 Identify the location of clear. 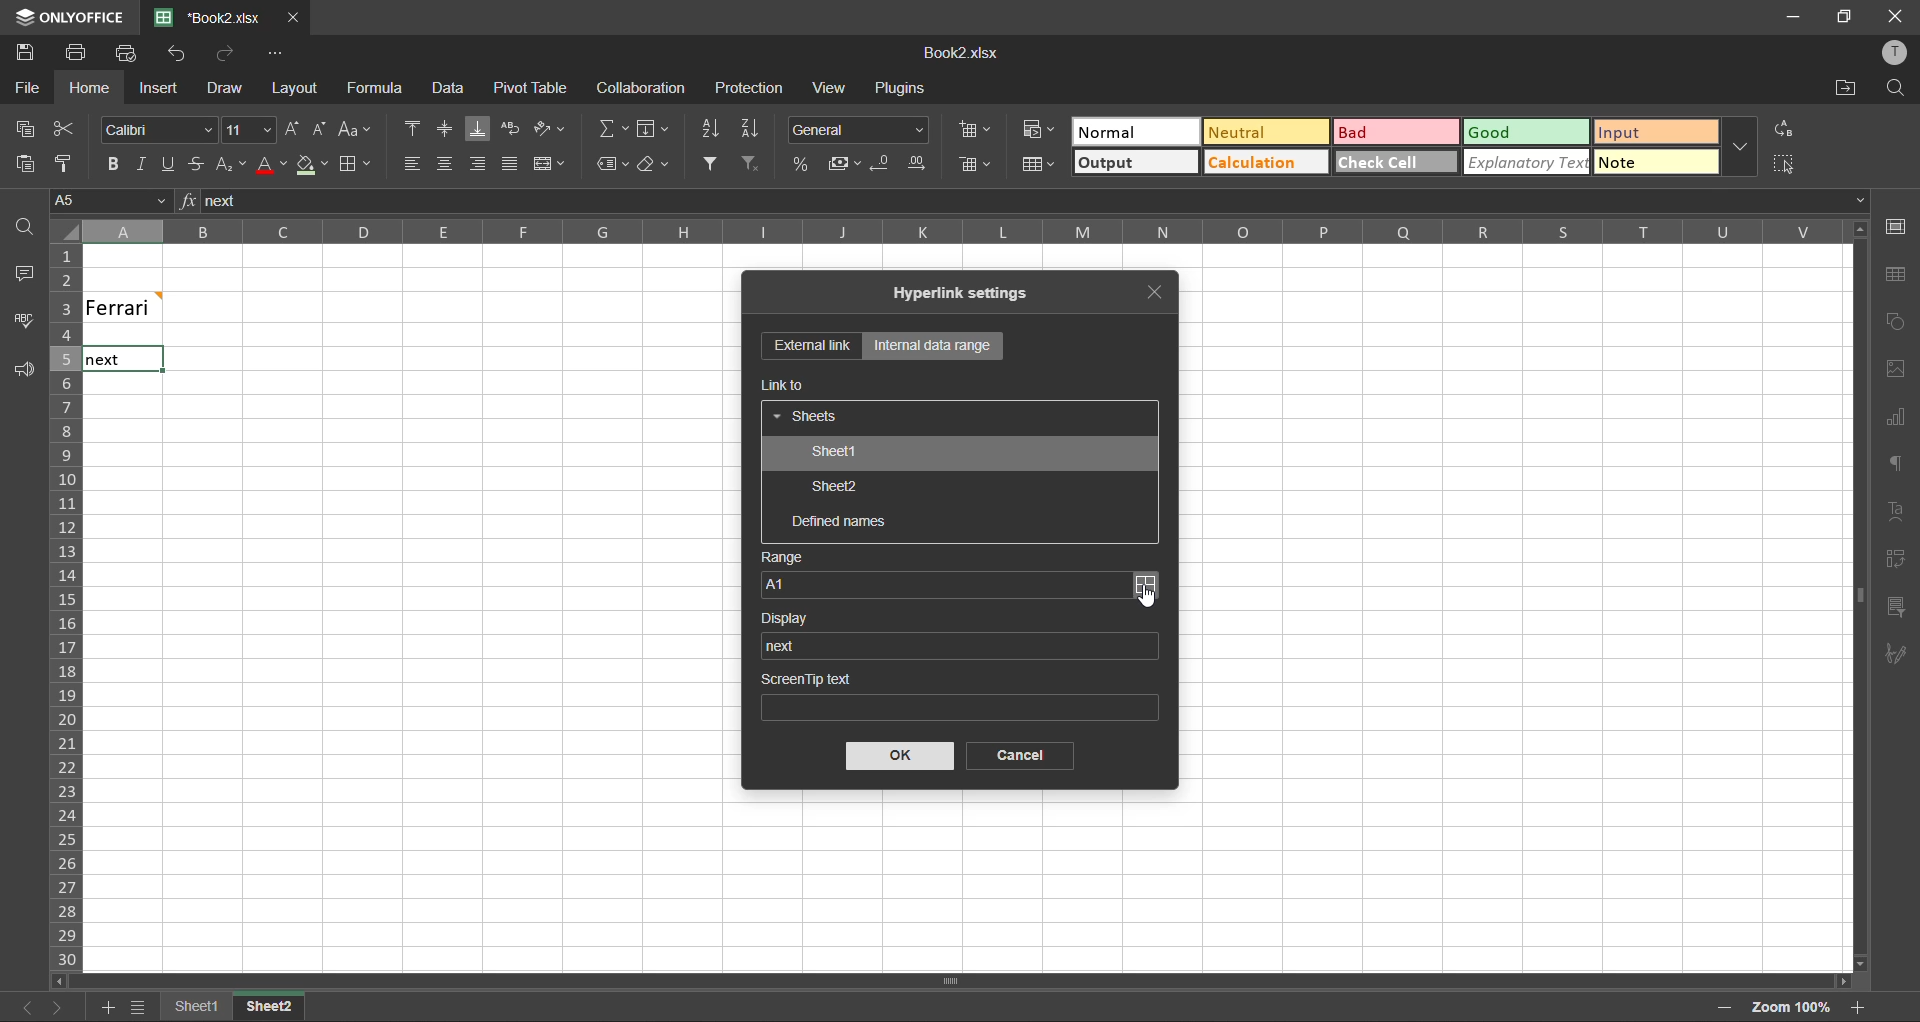
(656, 168).